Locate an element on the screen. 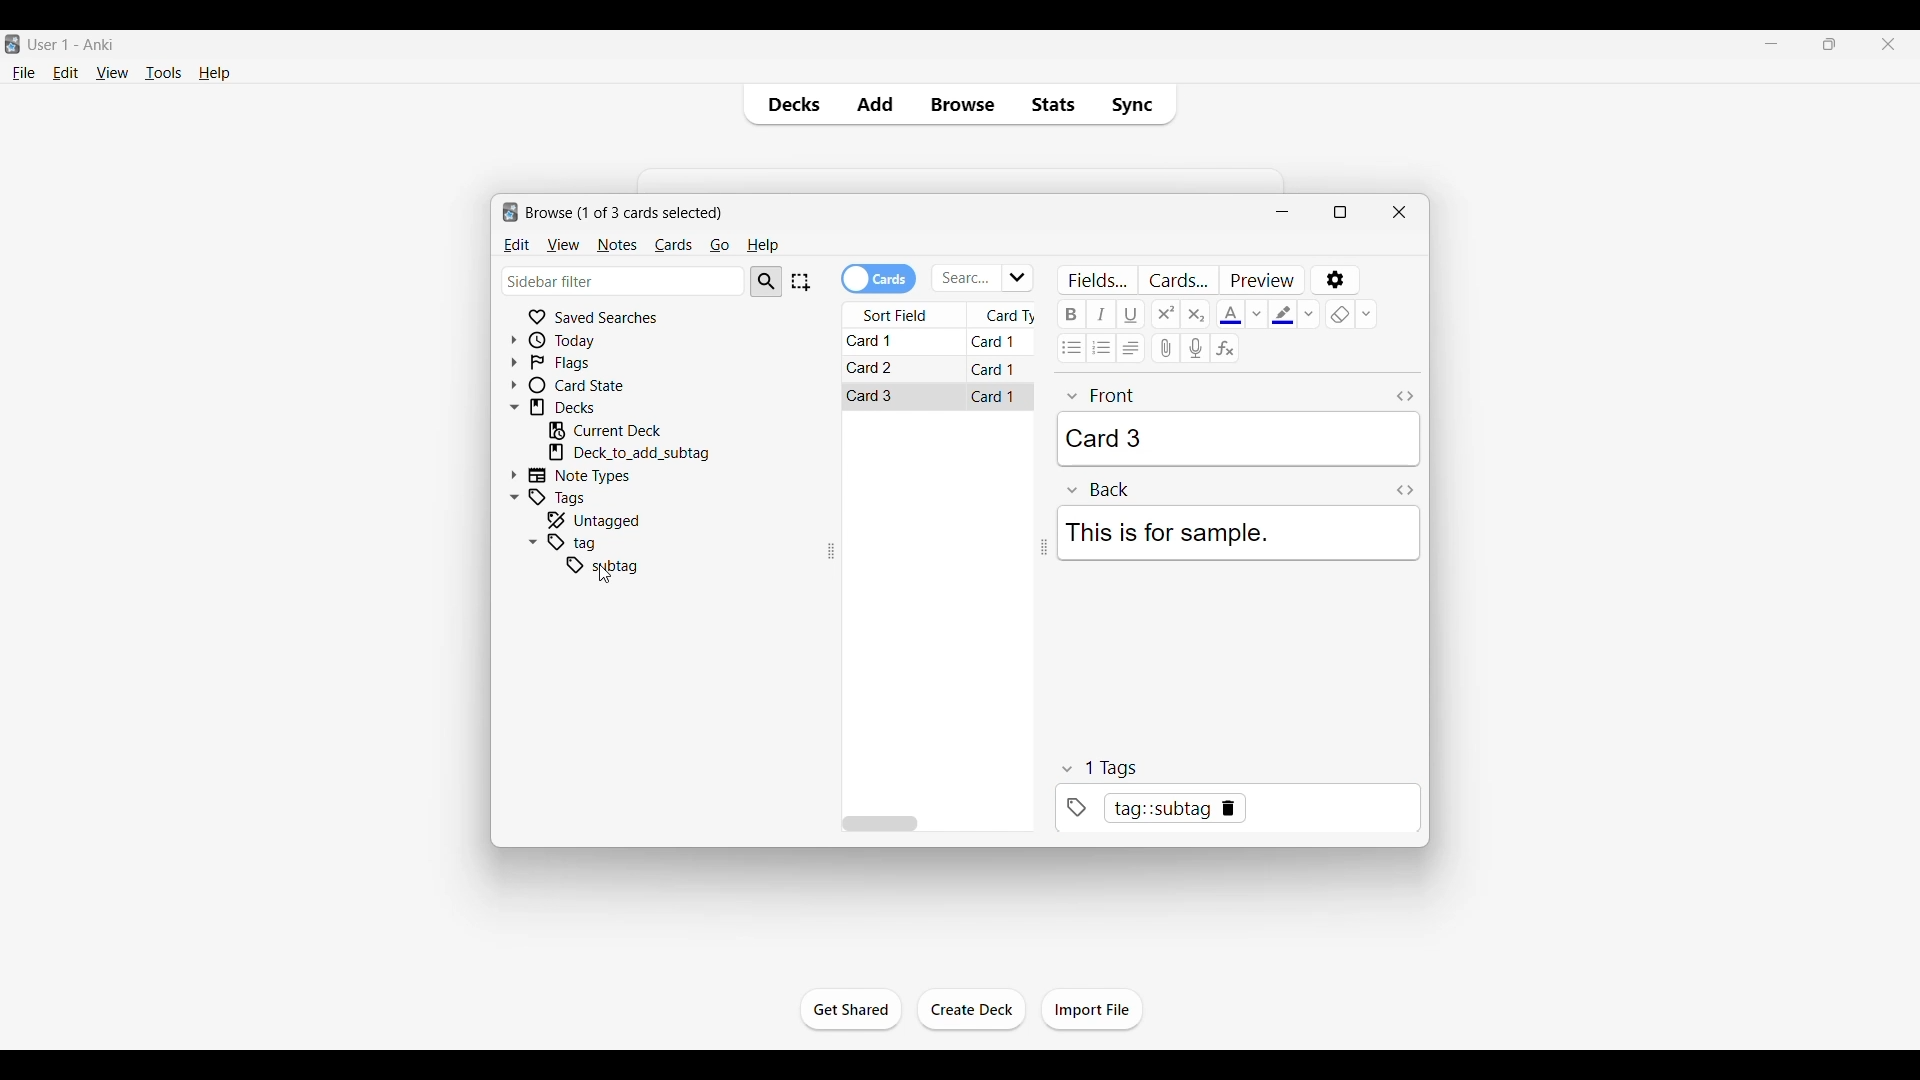 The image size is (1920, 1080). Click to expand flags is located at coordinates (514, 362).